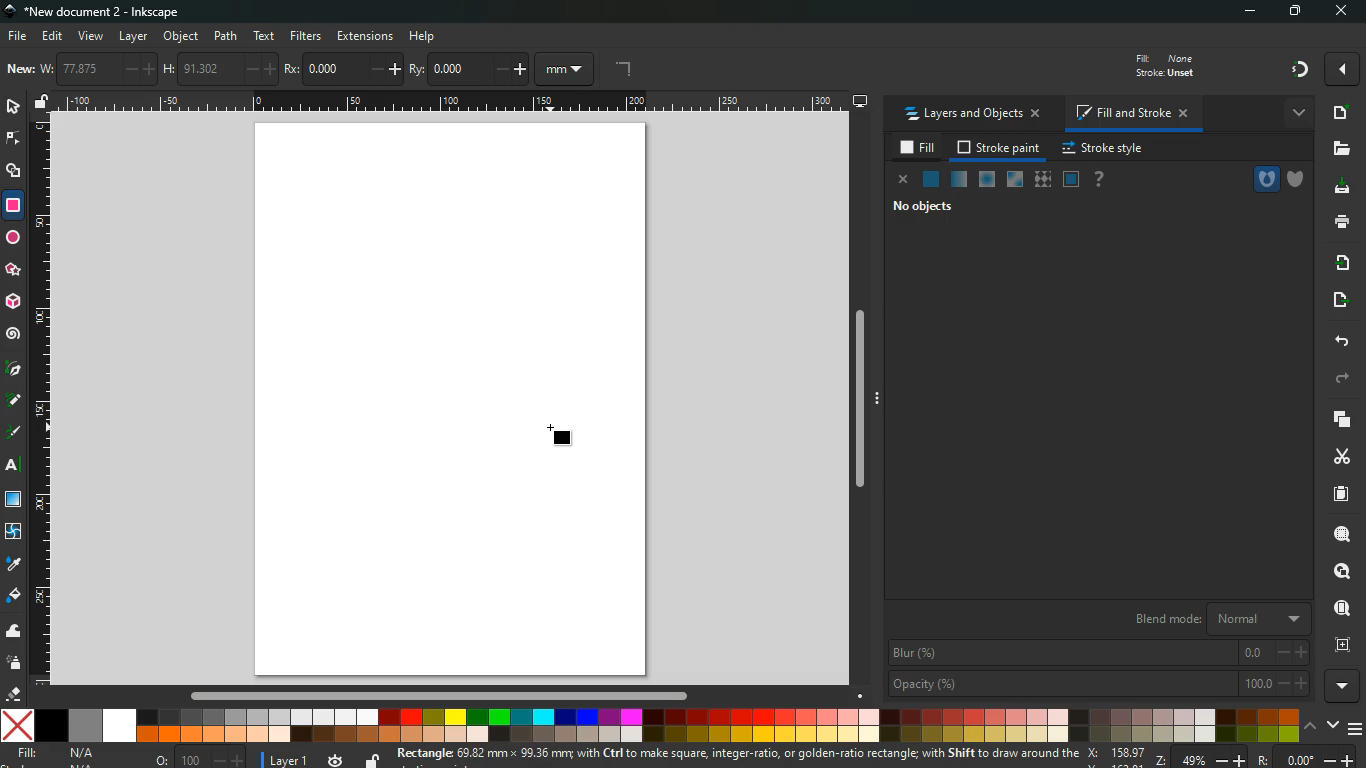 The width and height of the screenshot is (1366, 768). What do you see at coordinates (1346, 378) in the screenshot?
I see `forward` at bounding box center [1346, 378].